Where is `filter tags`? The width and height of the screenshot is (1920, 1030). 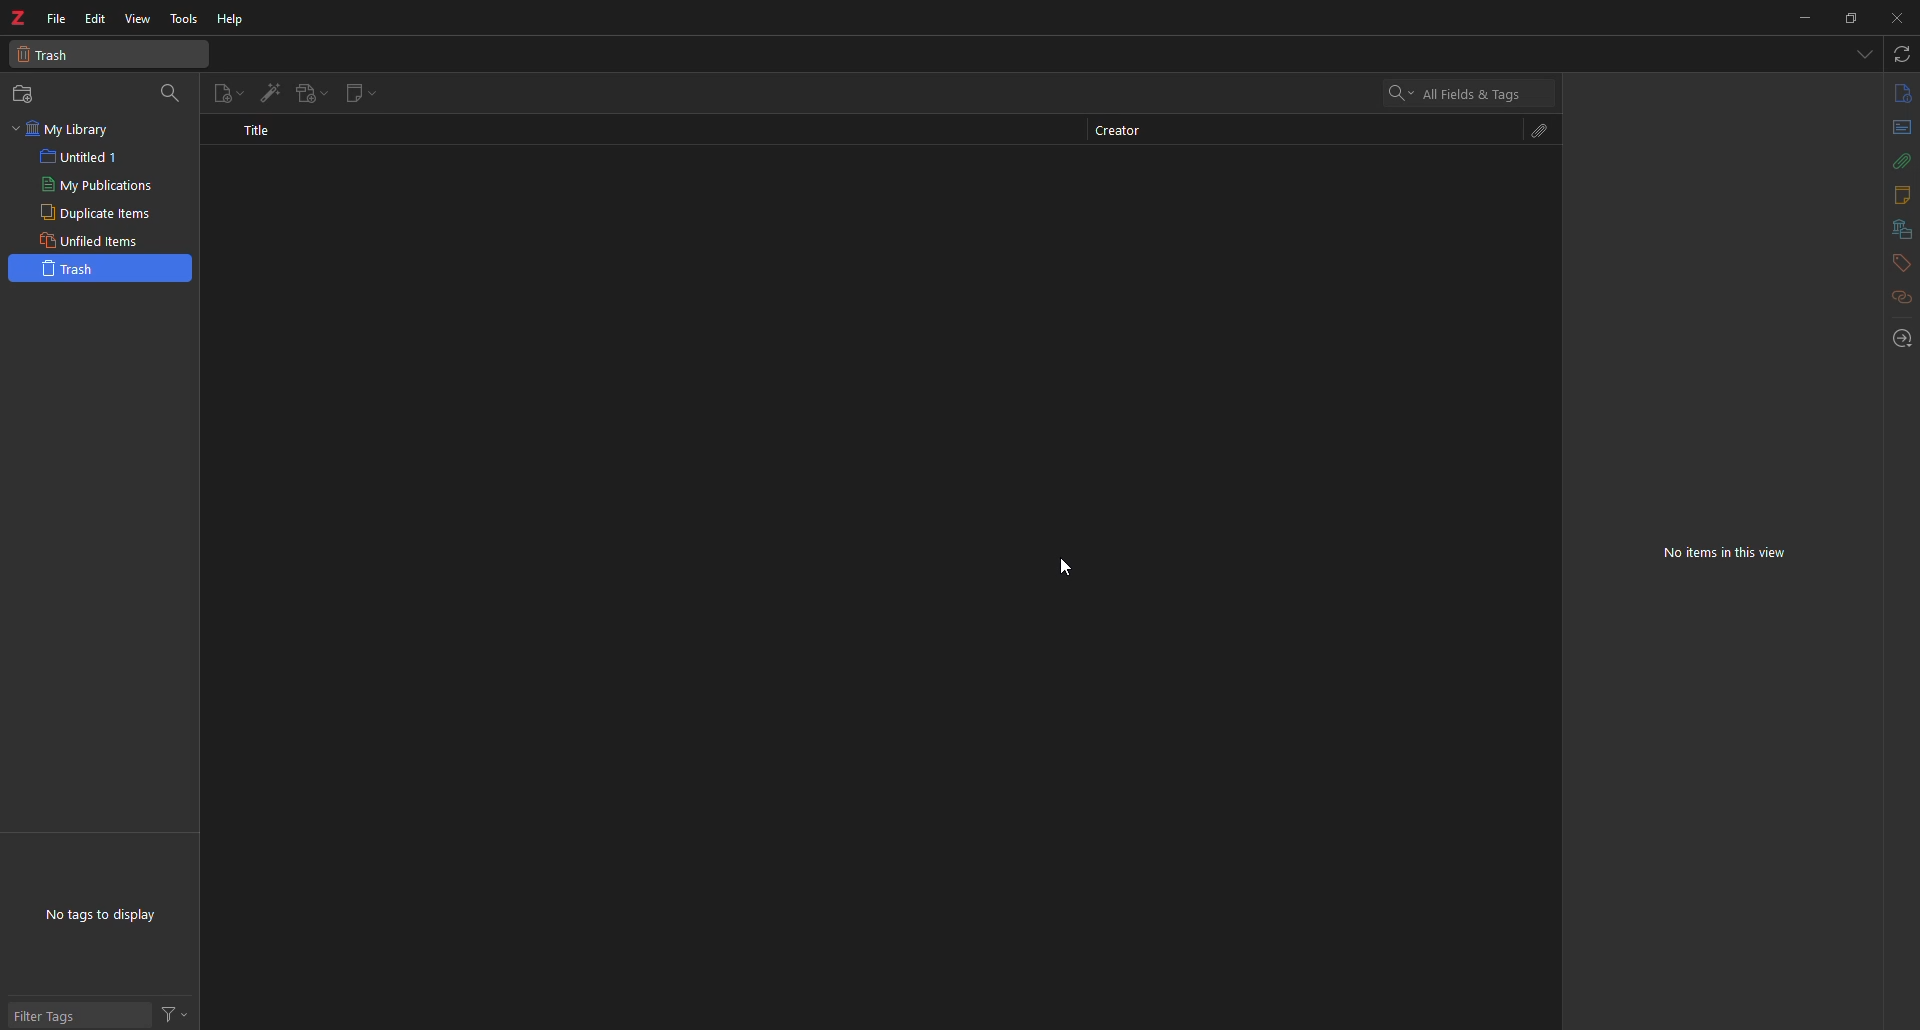
filter tags is located at coordinates (60, 1014).